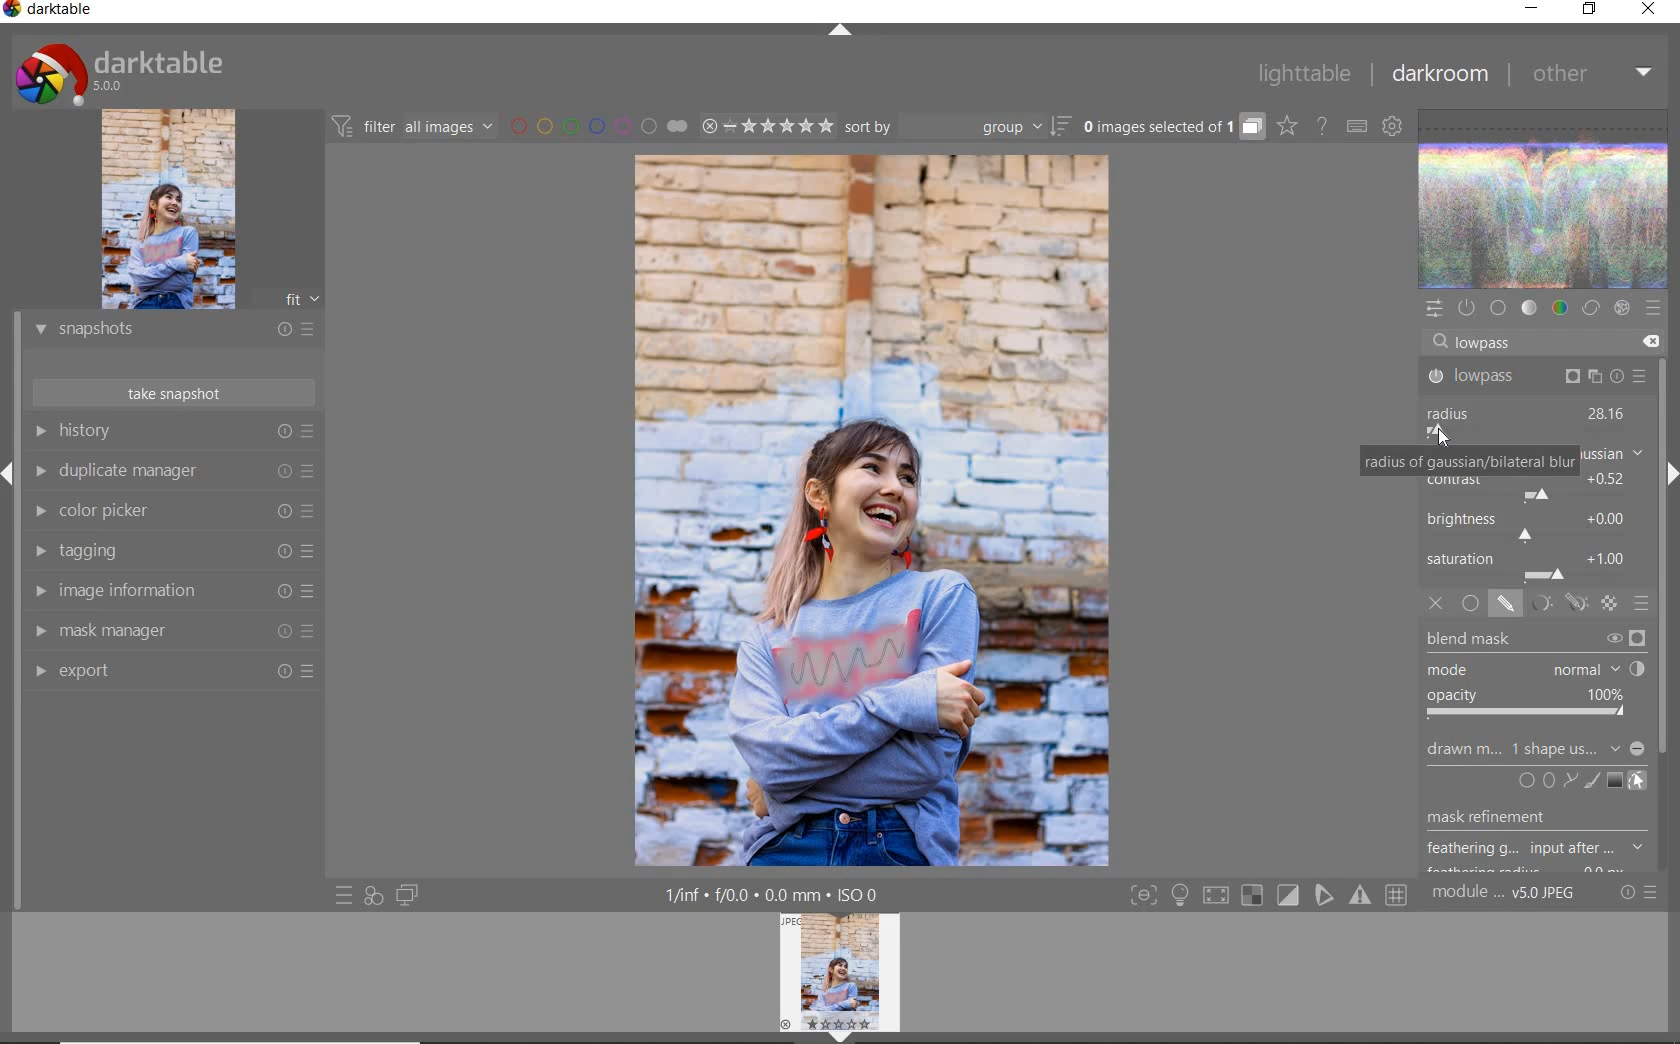 Image resolution: width=1680 pixels, height=1044 pixels. I want to click on radius adjusted, so click(1531, 420).